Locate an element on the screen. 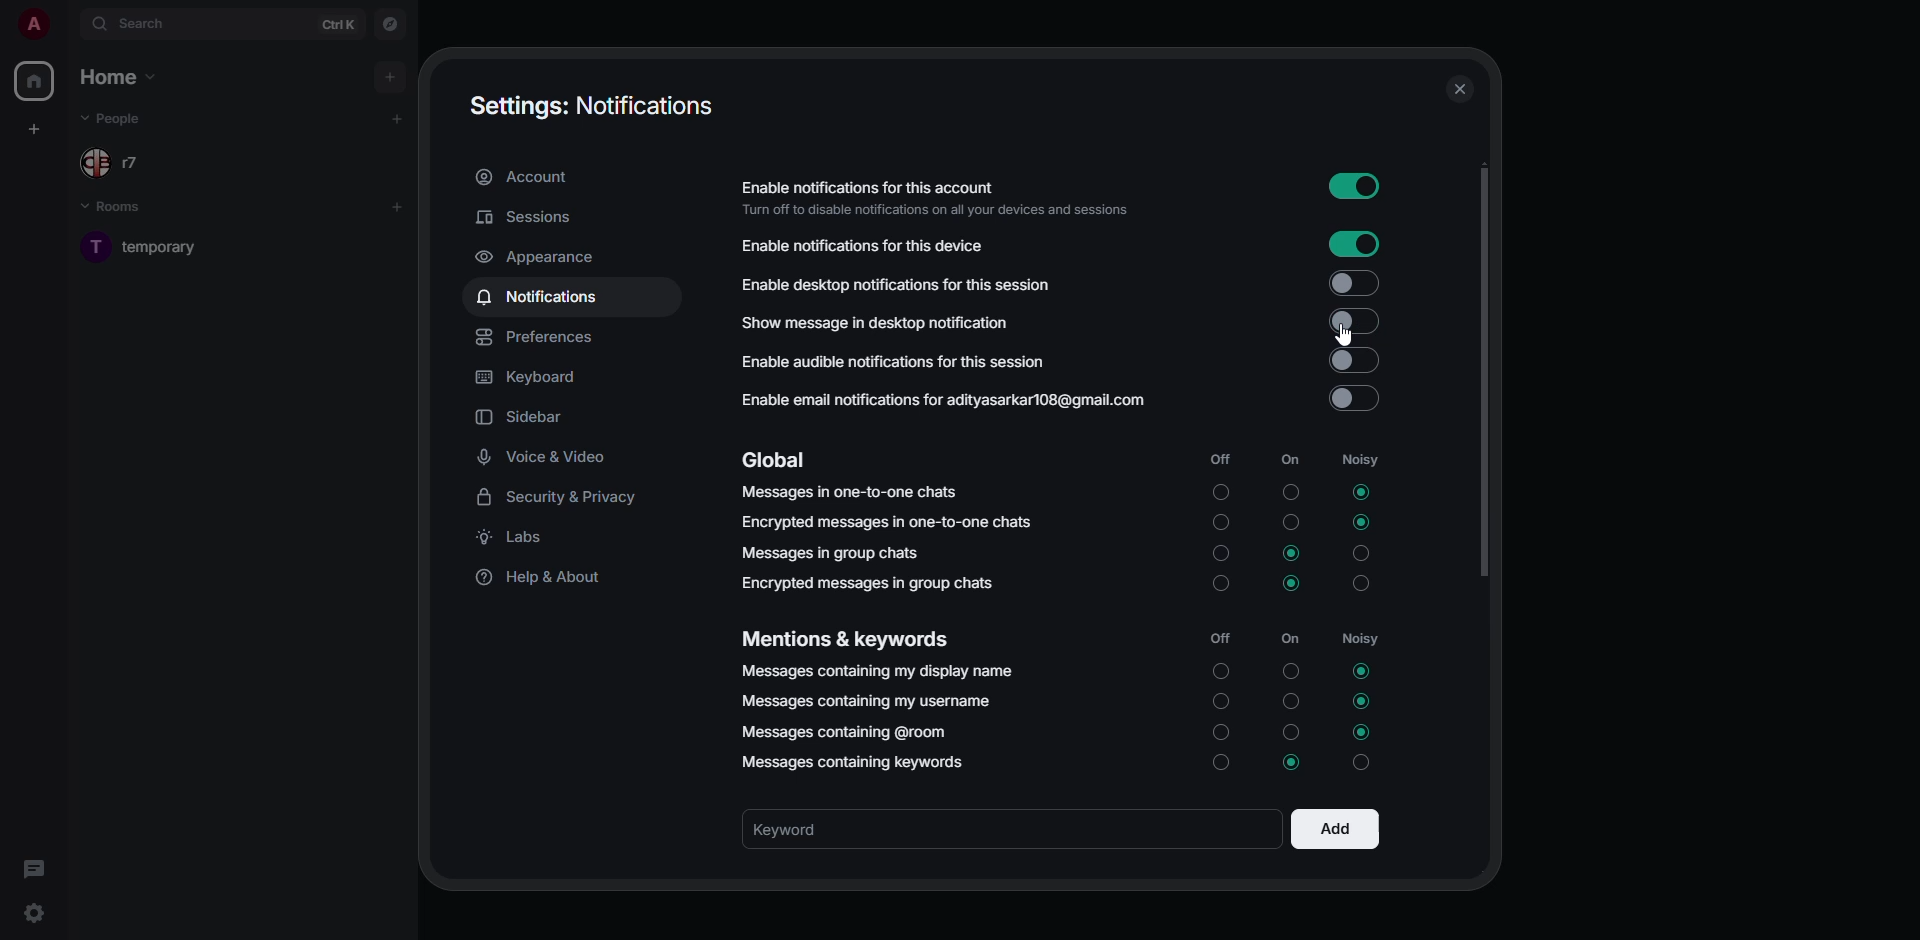  close is located at coordinates (1460, 91).